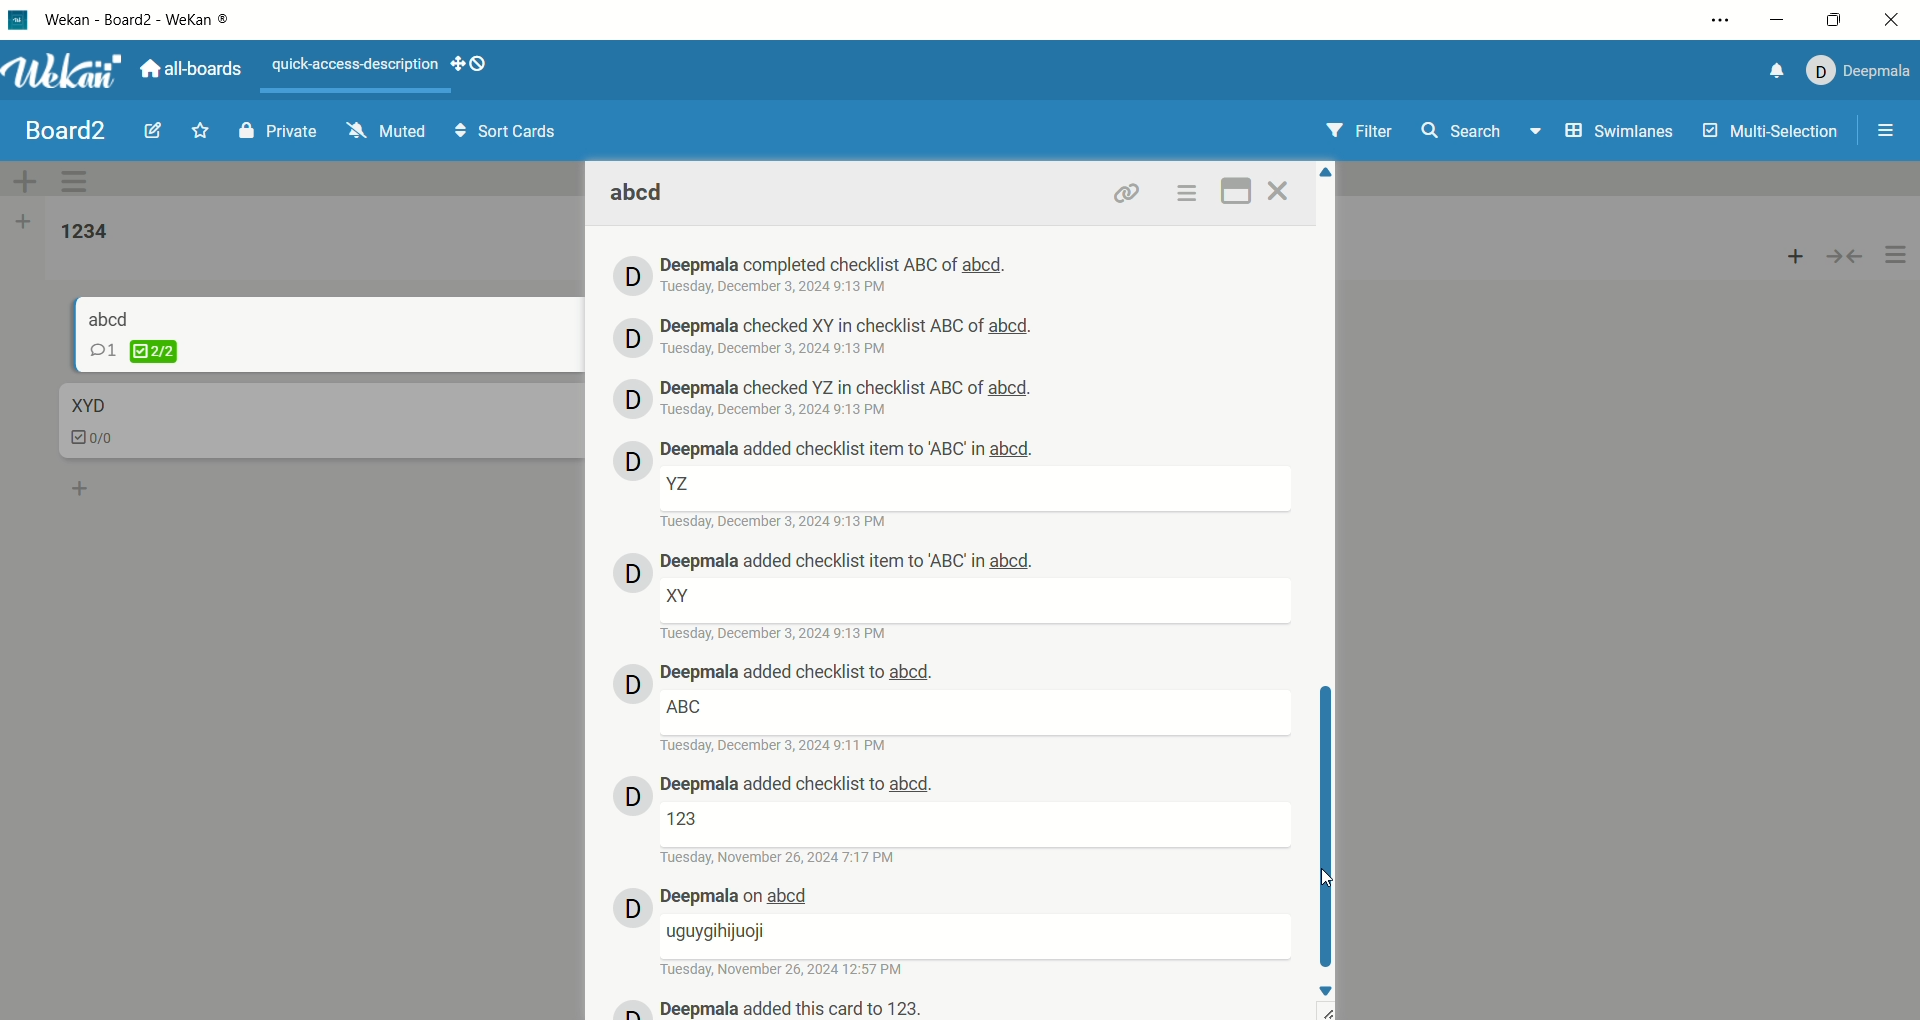 The height and width of the screenshot is (1020, 1920). What do you see at coordinates (680, 595) in the screenshot?
I see `text` at bounding box center [680, 595].